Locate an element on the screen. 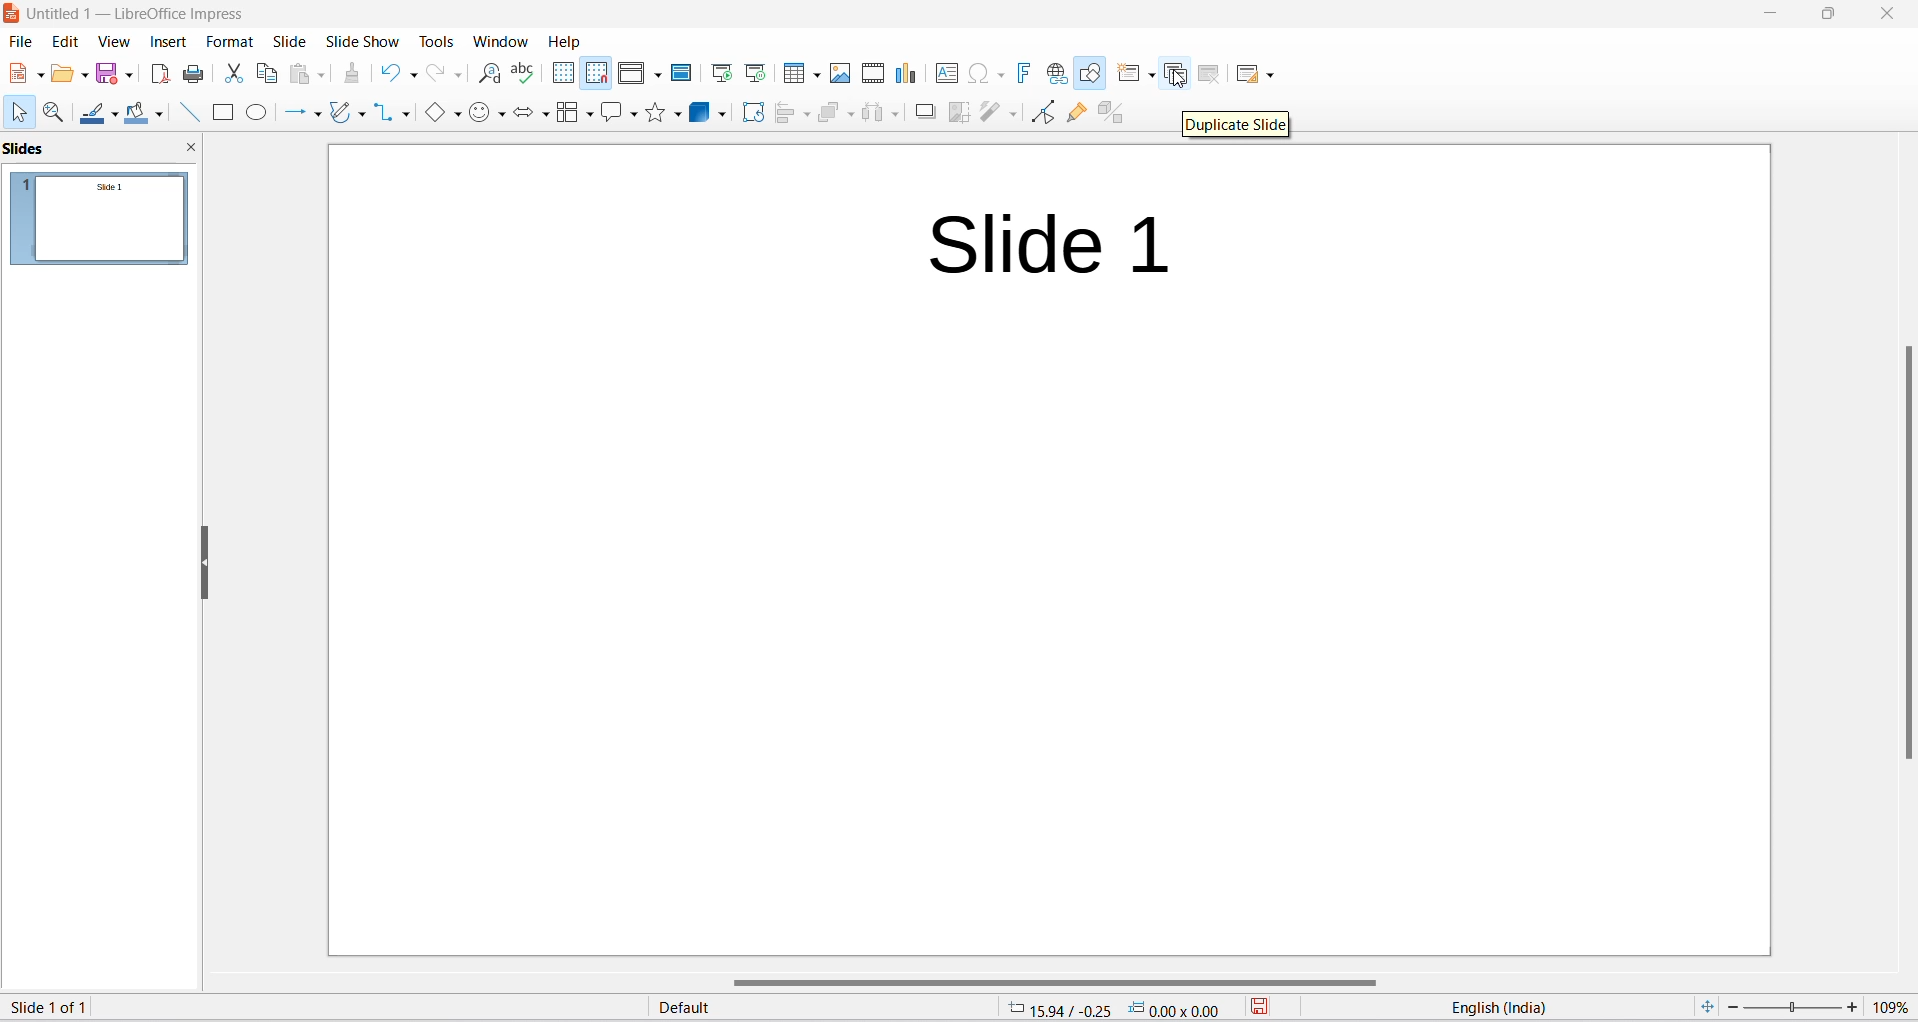 The height and width of the screenshot is (1022, 1918). zoom percentage is located at coordinates (1894, 1007).